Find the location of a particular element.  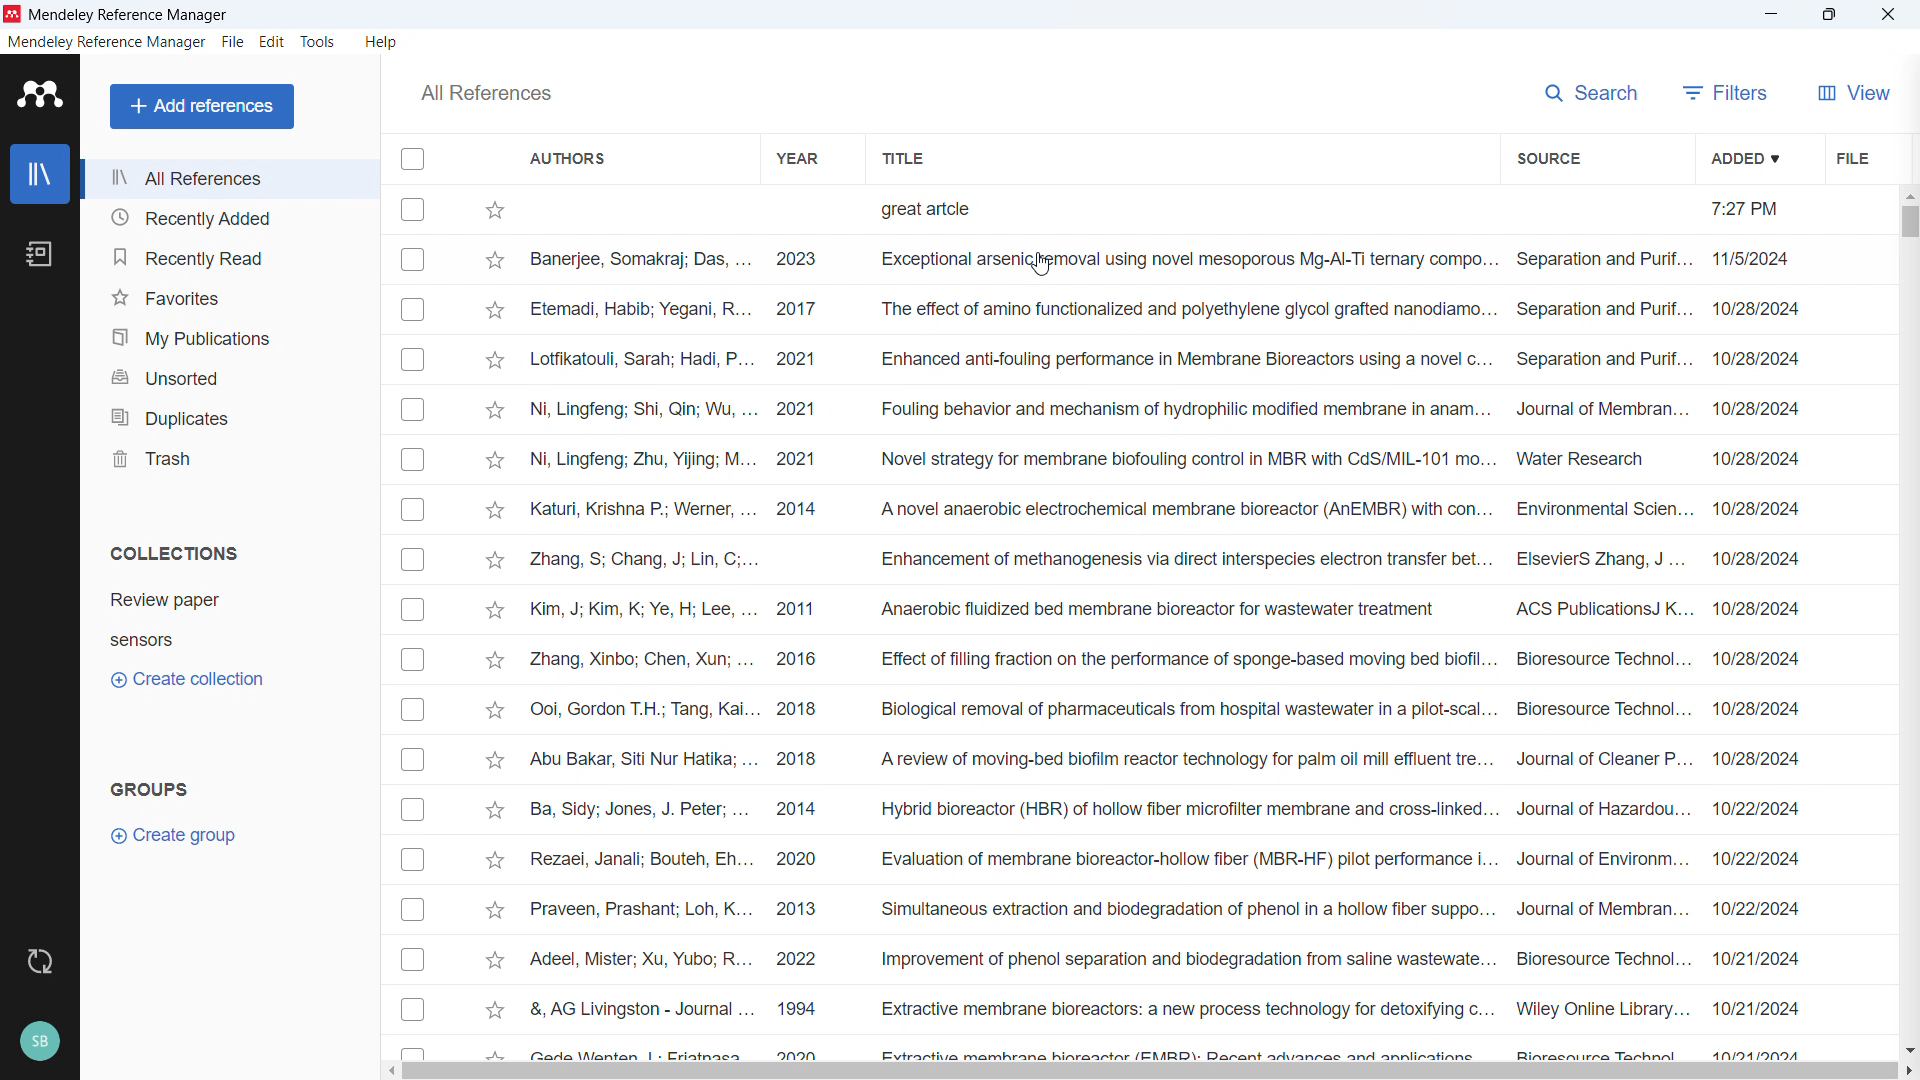

Vertical scroll bar is located at coordinates (1908, 222).